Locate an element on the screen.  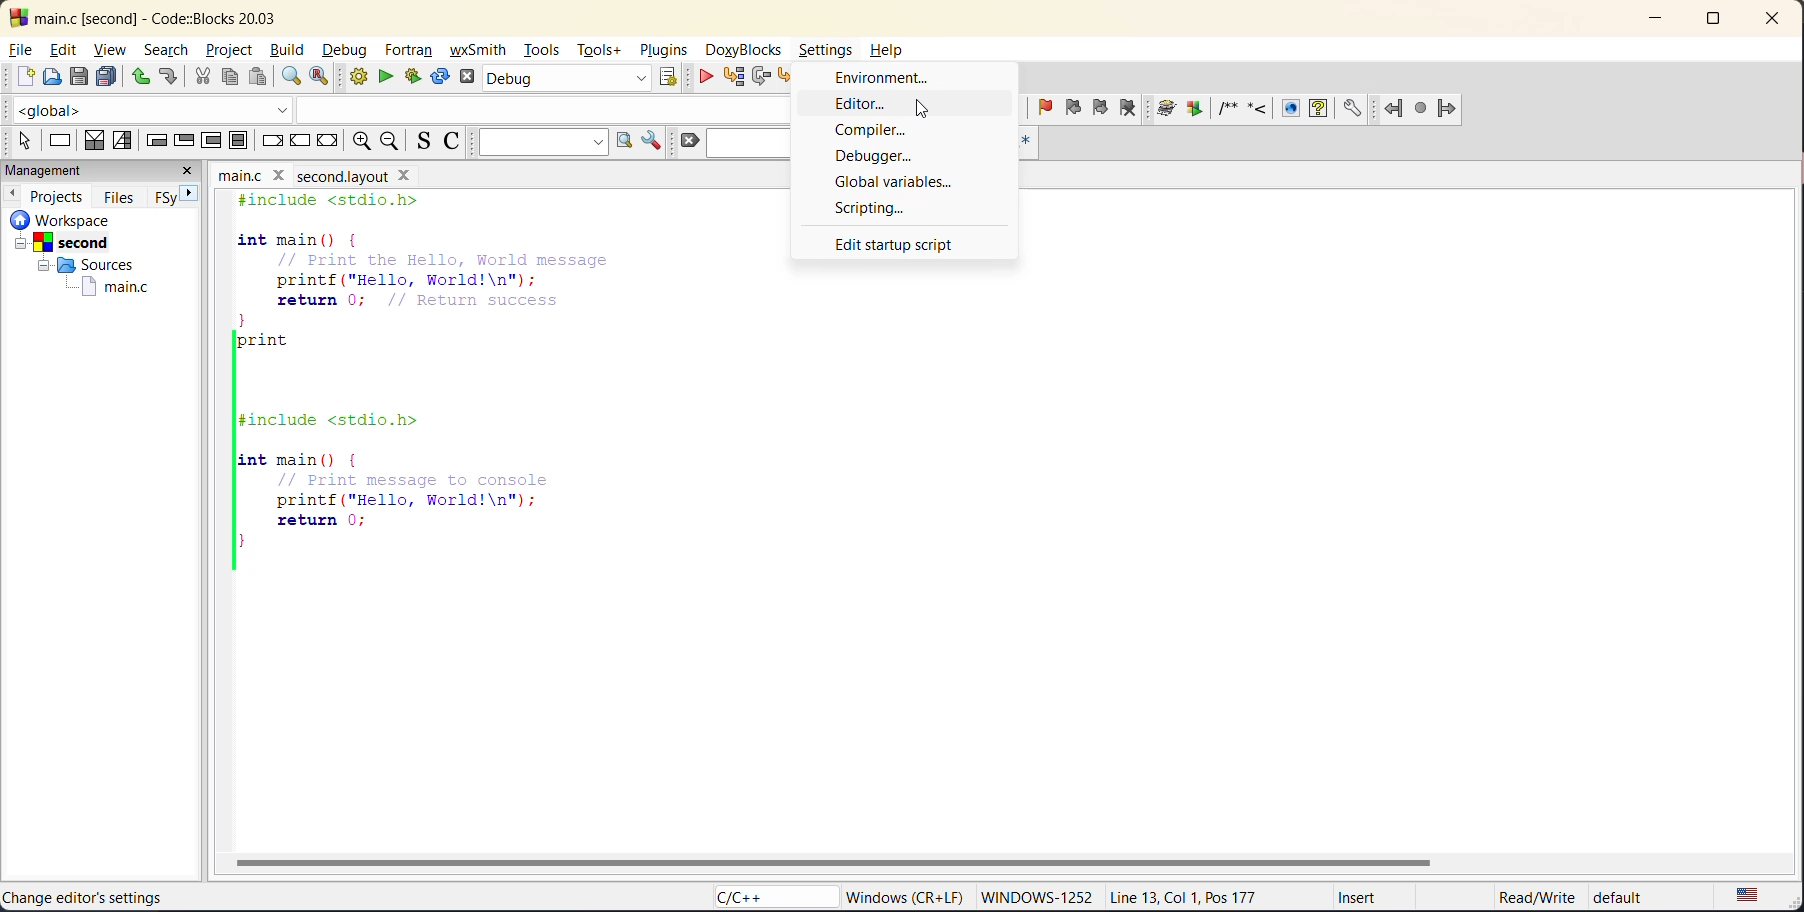
search is located at coordinates (167, 52).